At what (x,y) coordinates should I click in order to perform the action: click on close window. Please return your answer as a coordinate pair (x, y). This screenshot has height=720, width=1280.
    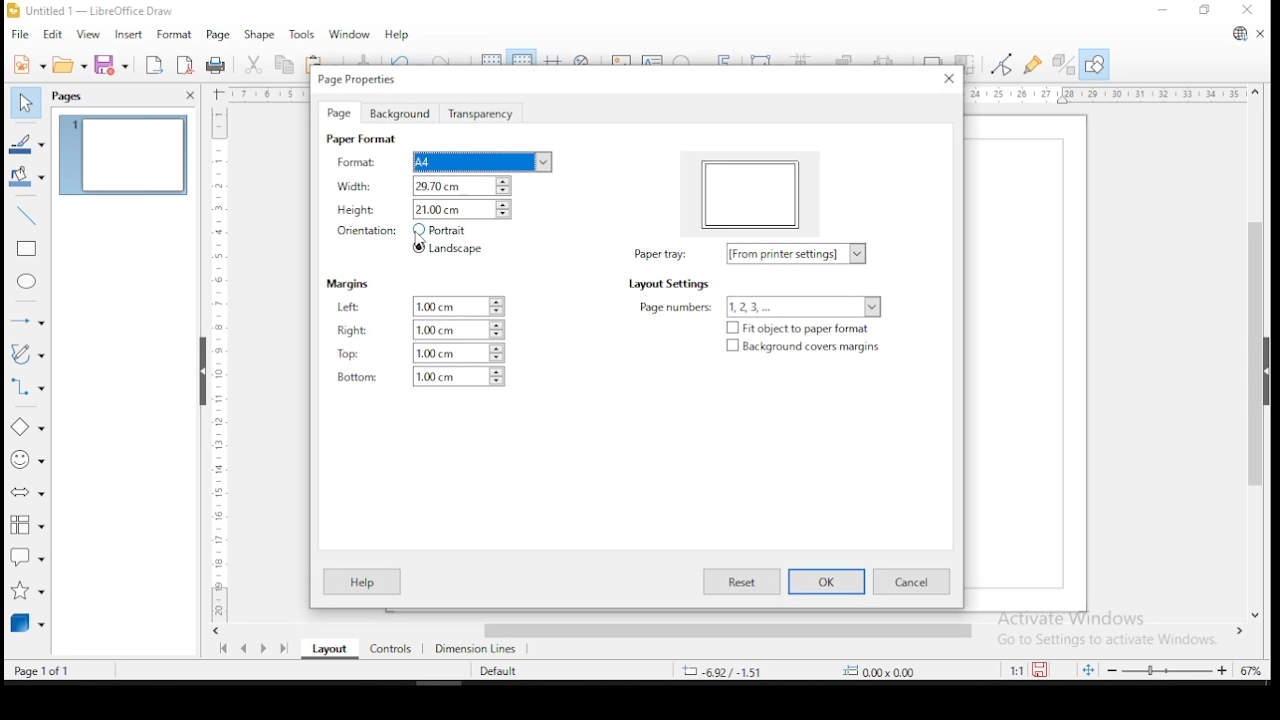
    Looking at the image, I should click on (1250, 12).